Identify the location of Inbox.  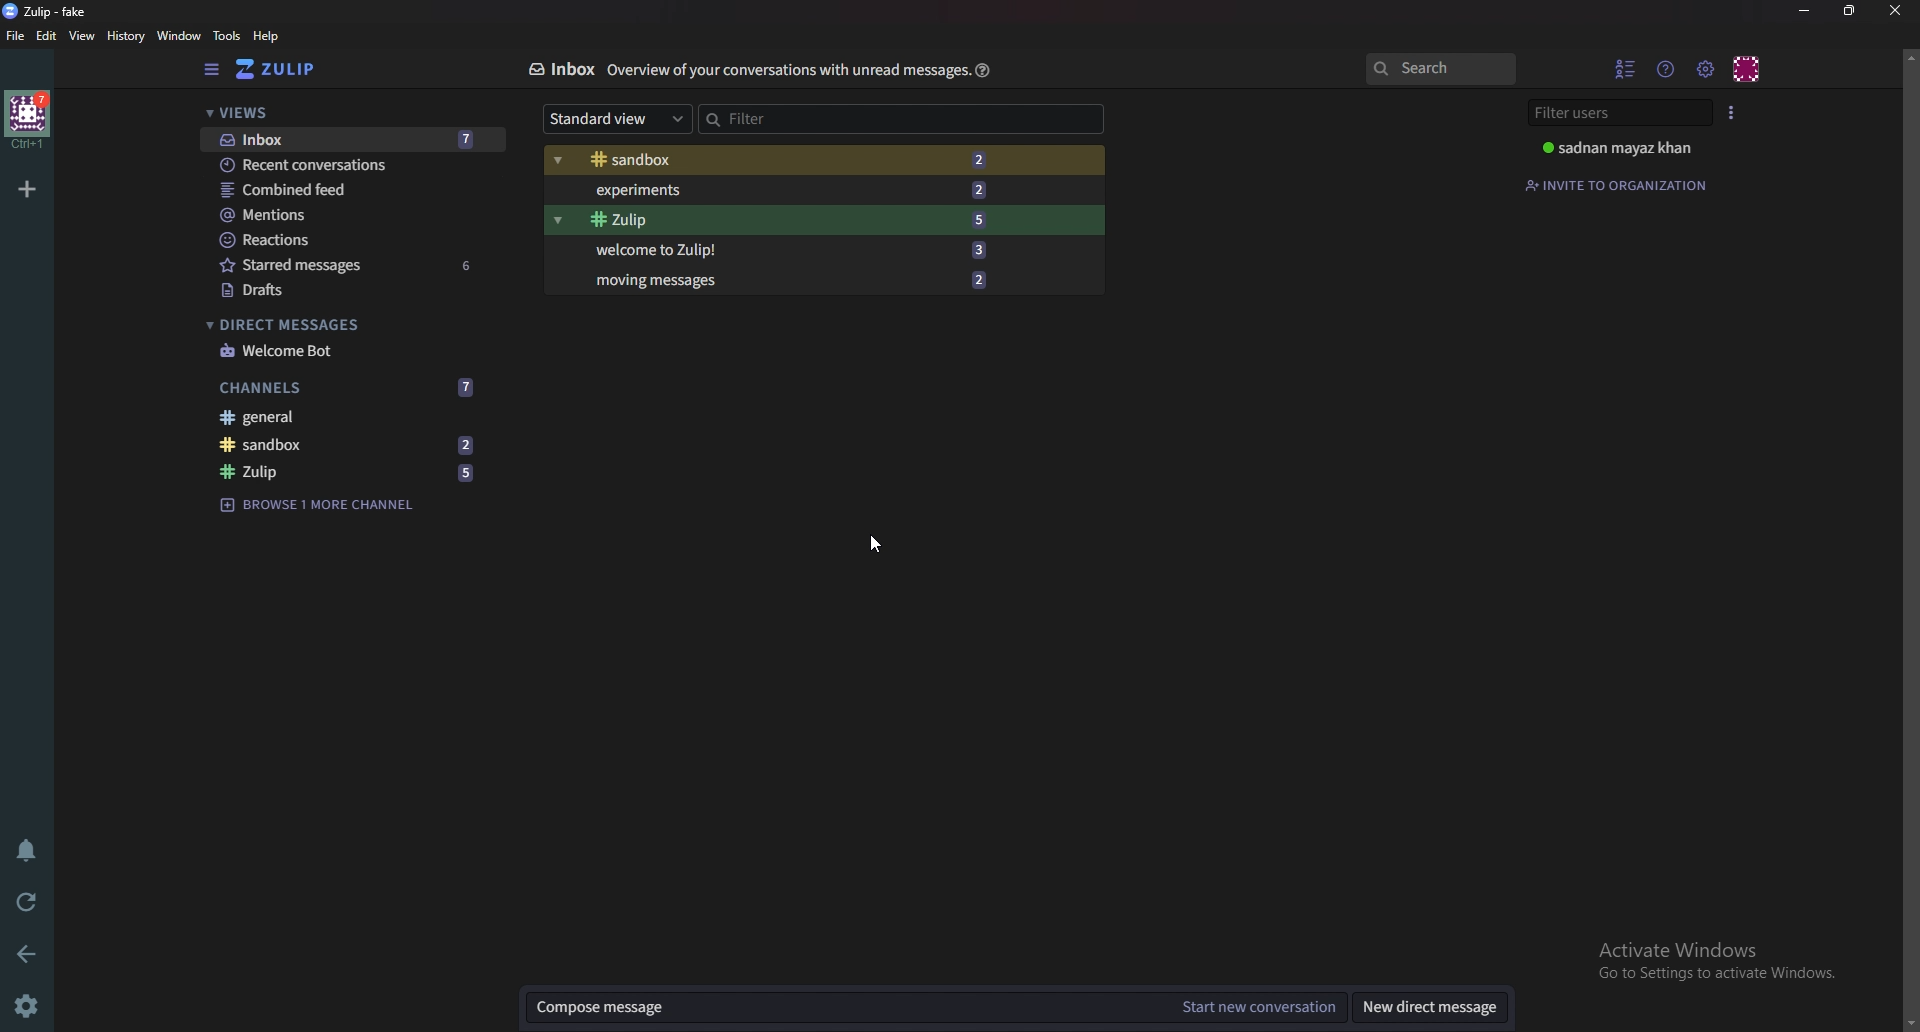
(560, 69).